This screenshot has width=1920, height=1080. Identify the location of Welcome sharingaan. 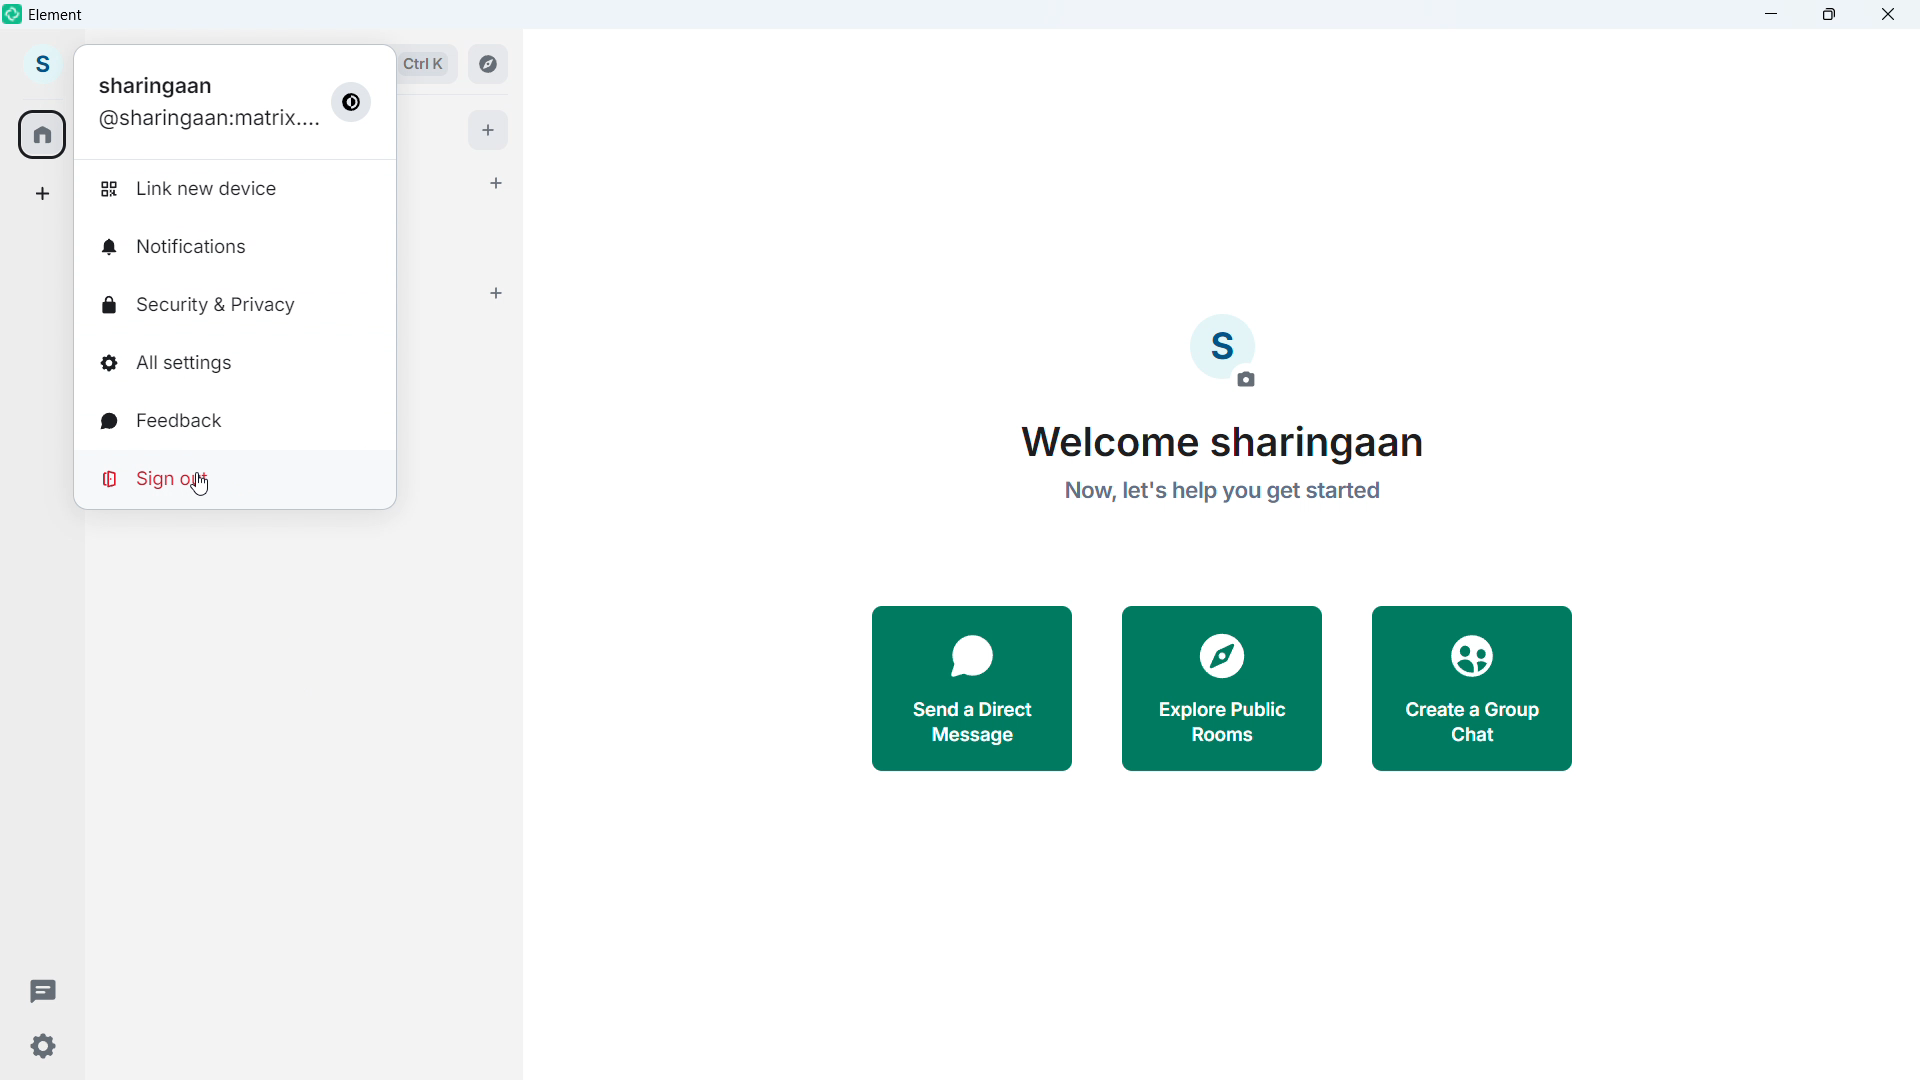
(1230, 444).